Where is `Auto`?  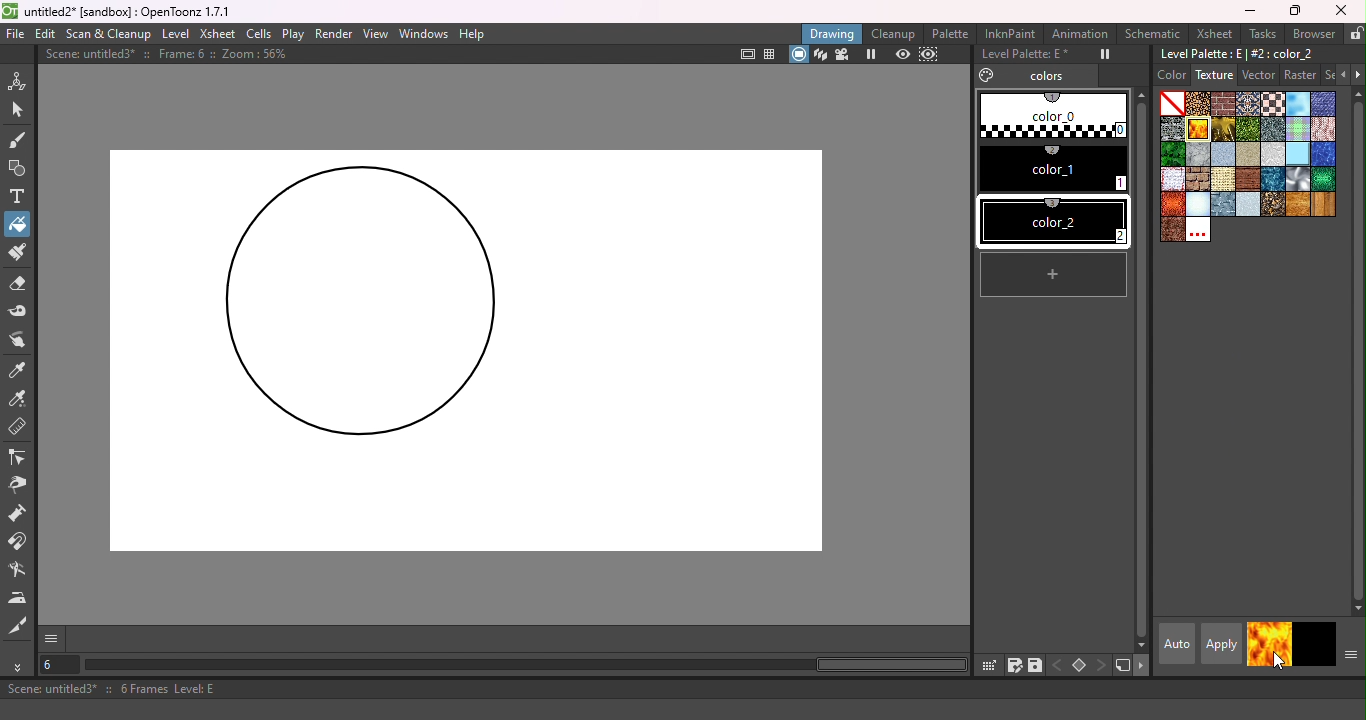
Auto is located at coordinates (1175, 644).